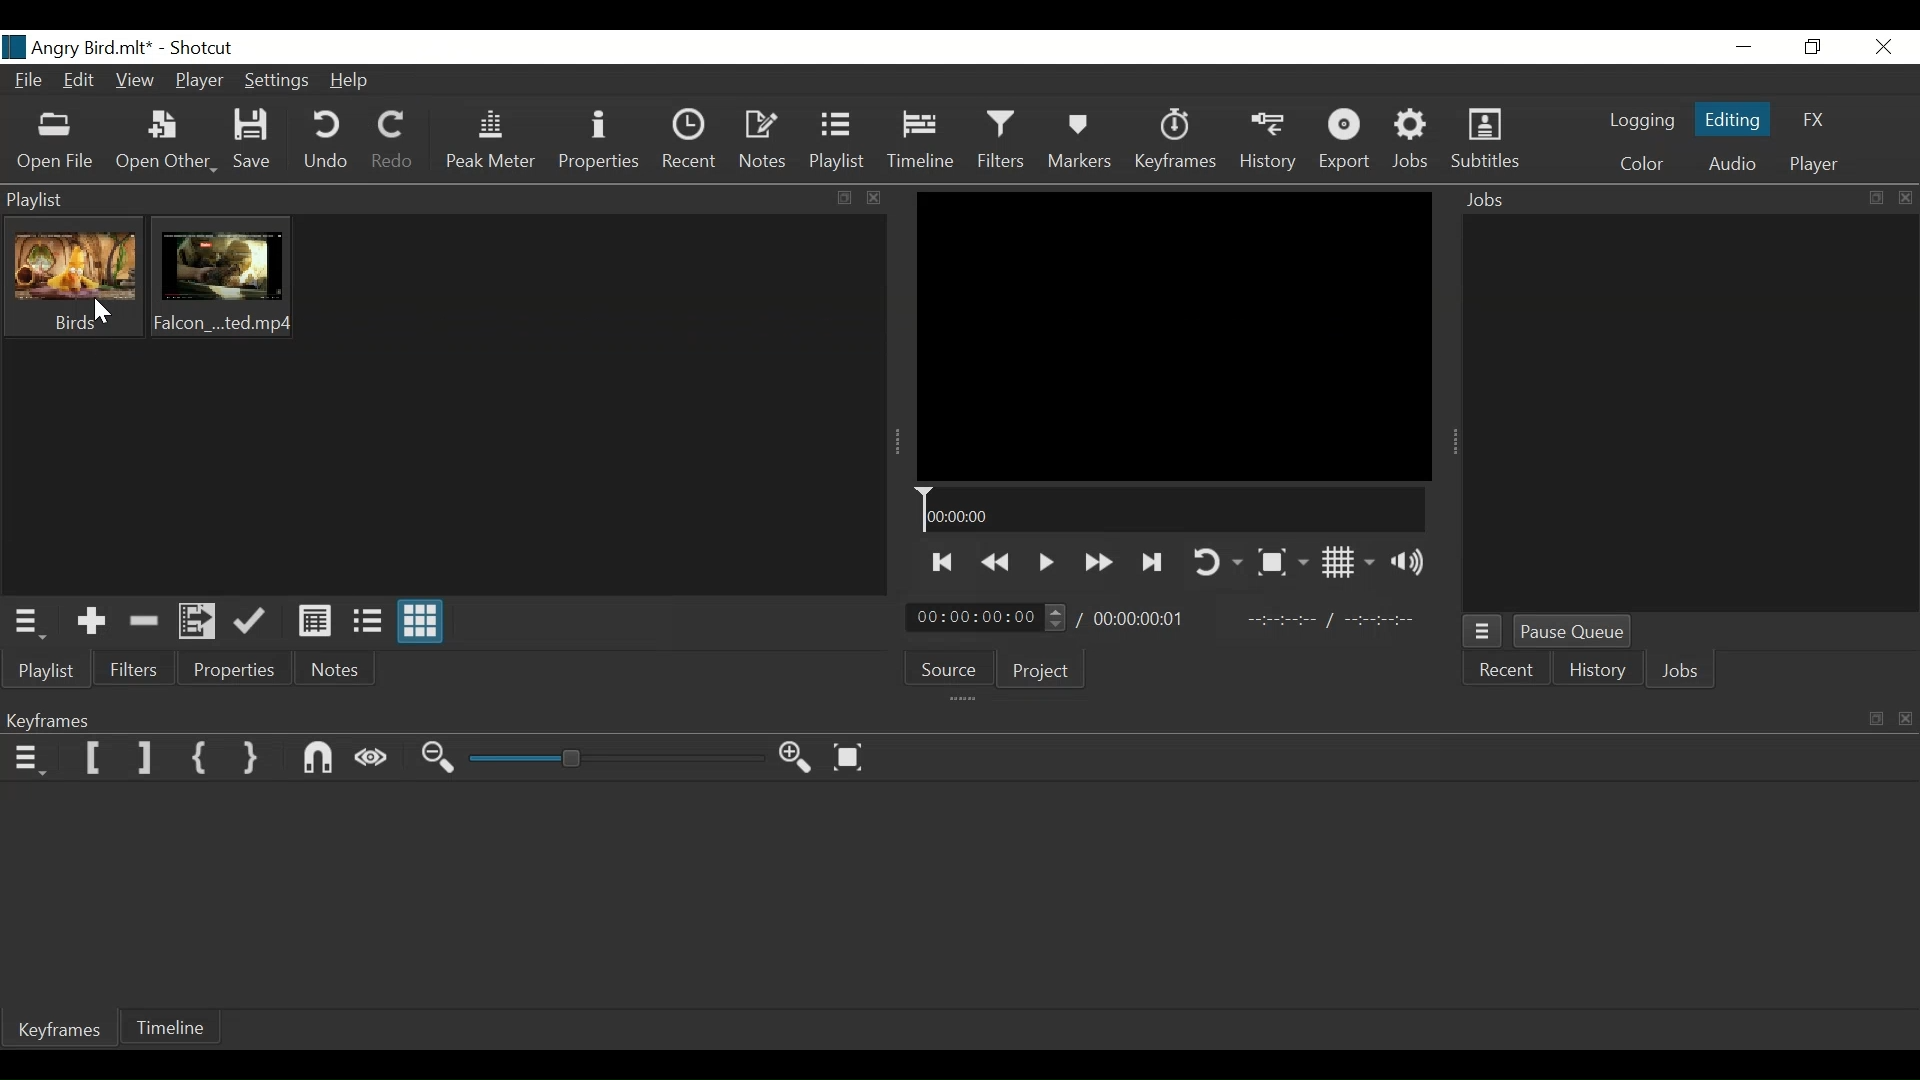 The height and width of the screenshot is (1080, 1920). I want to click on Remove cut, so click(145, 622).